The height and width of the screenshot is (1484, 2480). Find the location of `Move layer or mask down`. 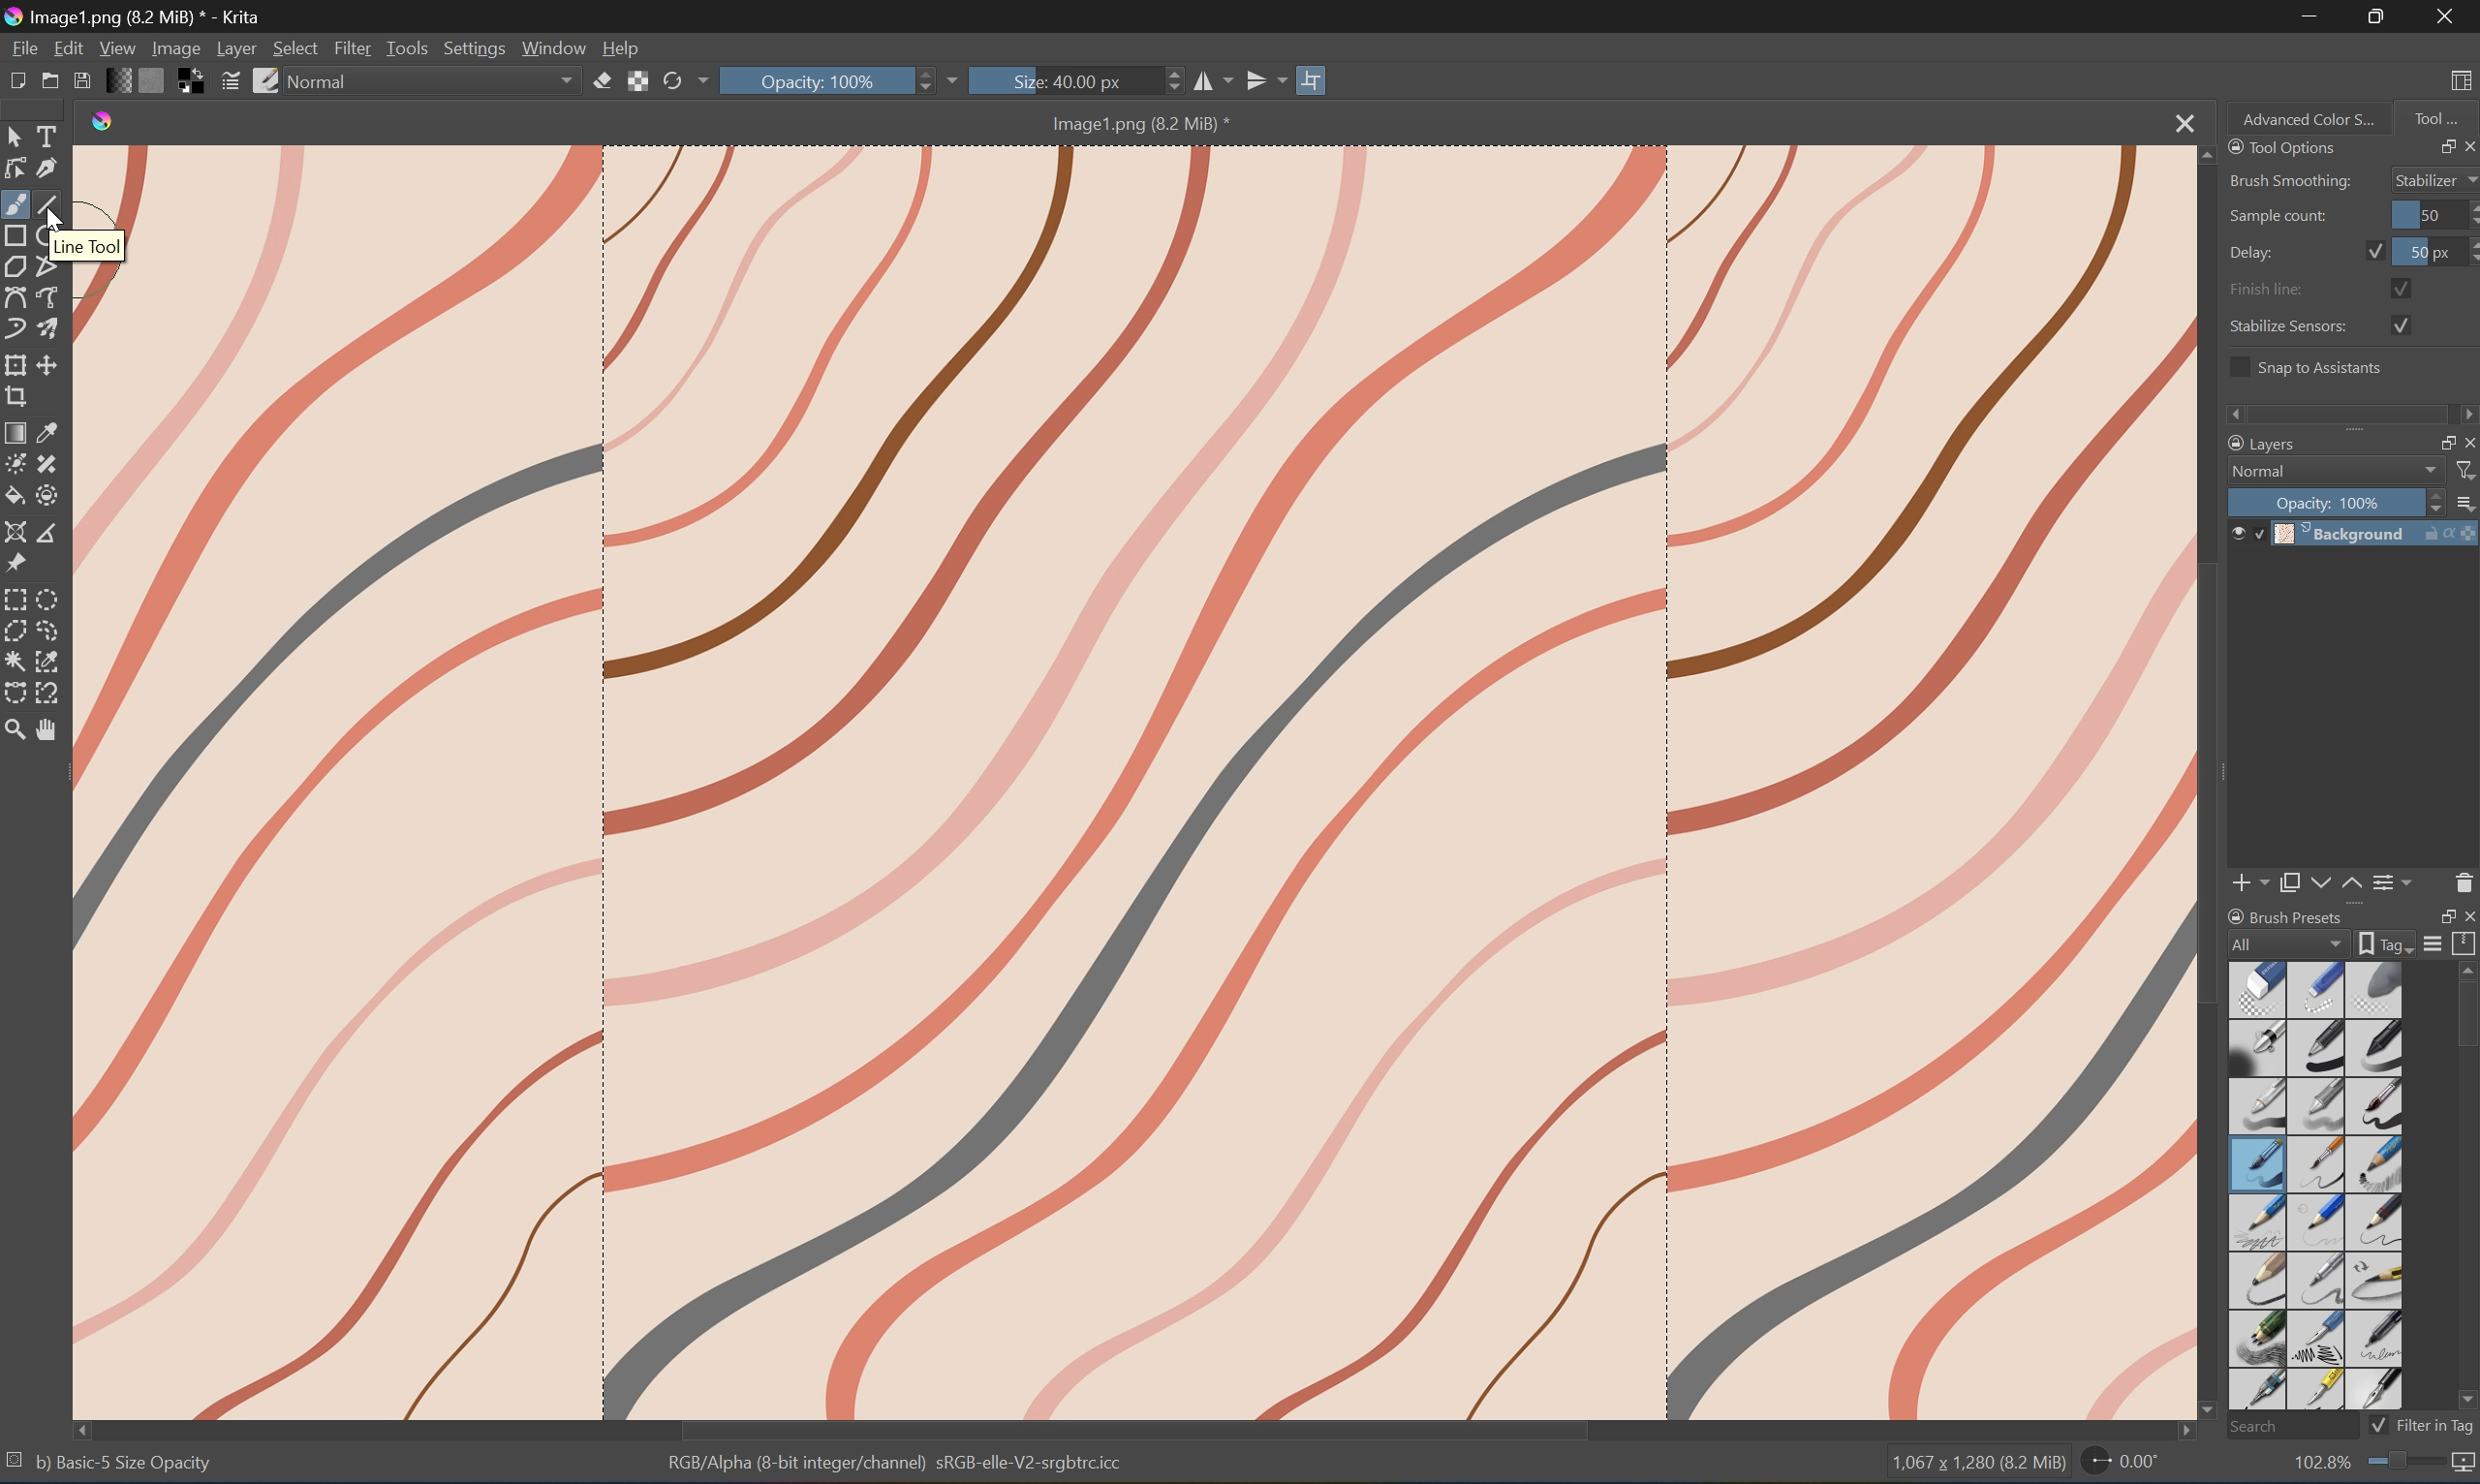

Move layer or mask down is located at coordinates (2317, 882).